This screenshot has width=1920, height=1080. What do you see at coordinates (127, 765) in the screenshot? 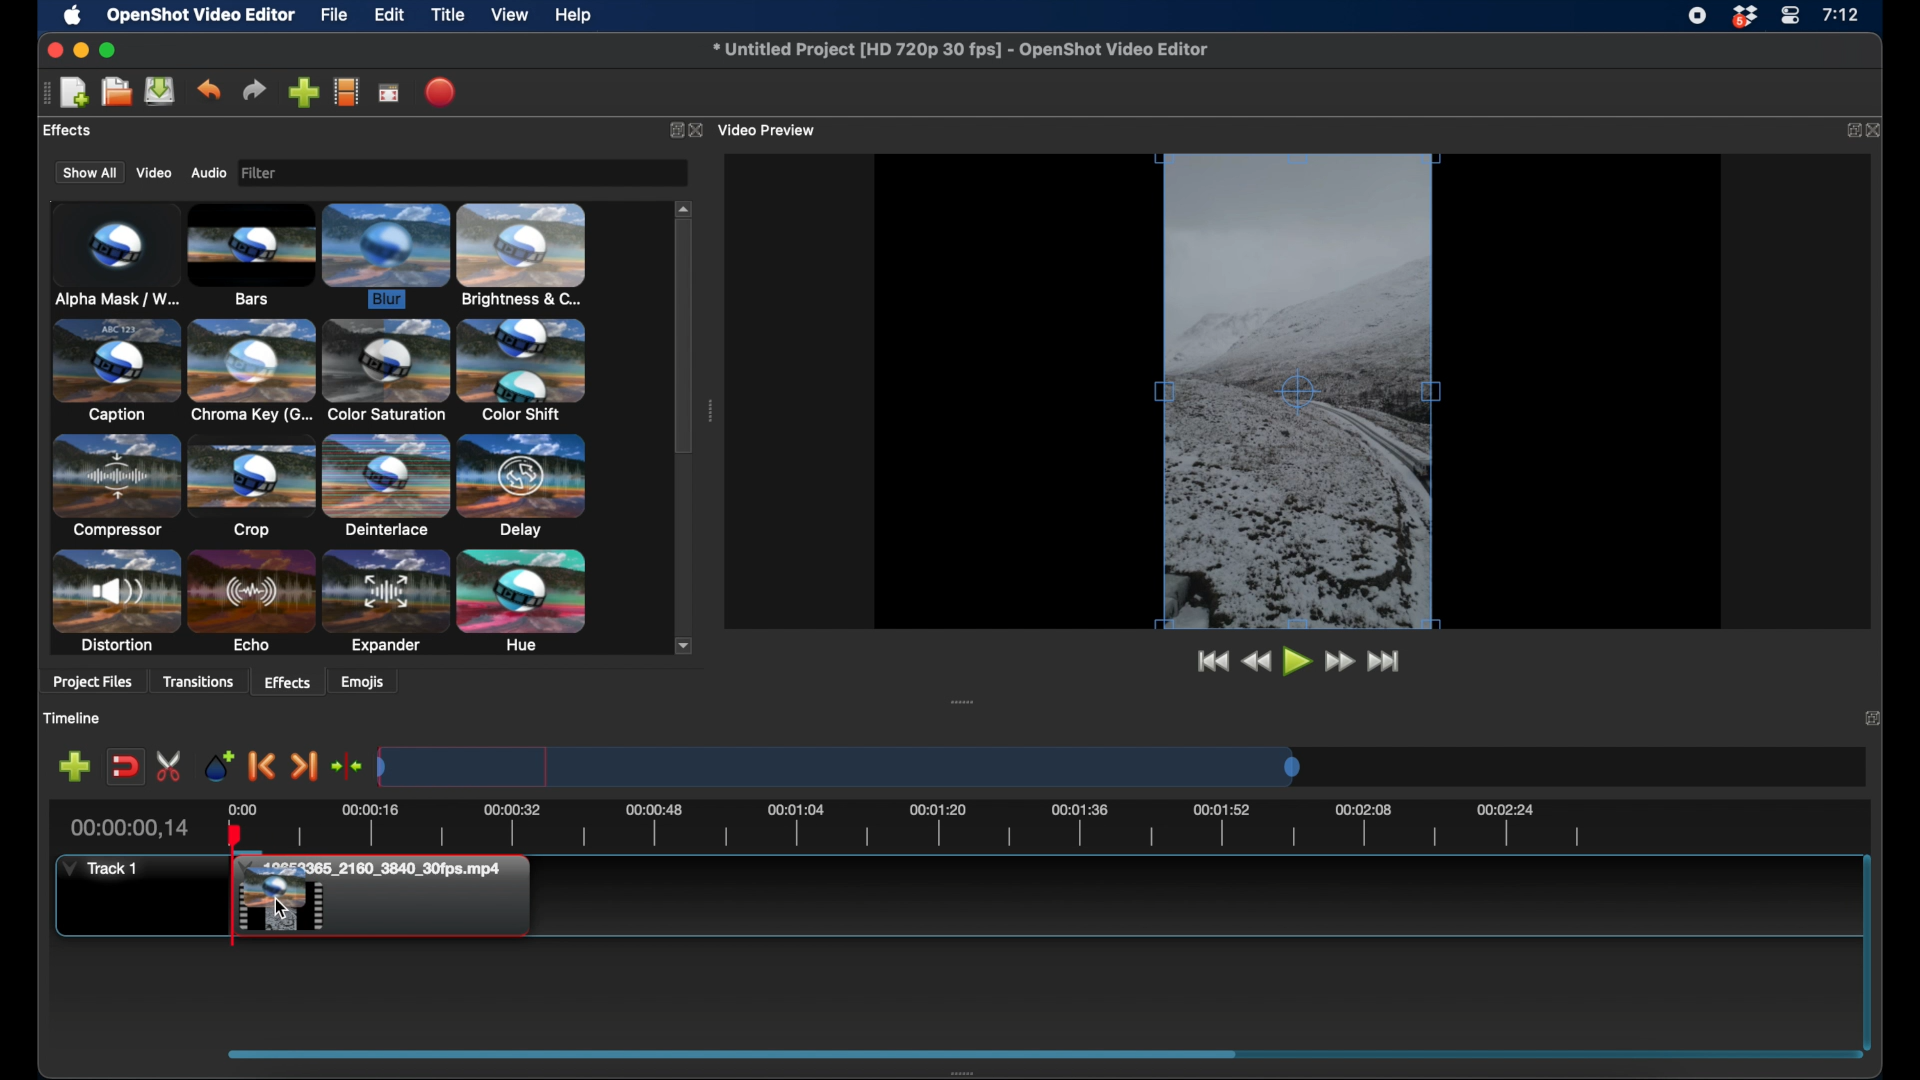
I see `disbale snapping` at bounding box center [127, 765].